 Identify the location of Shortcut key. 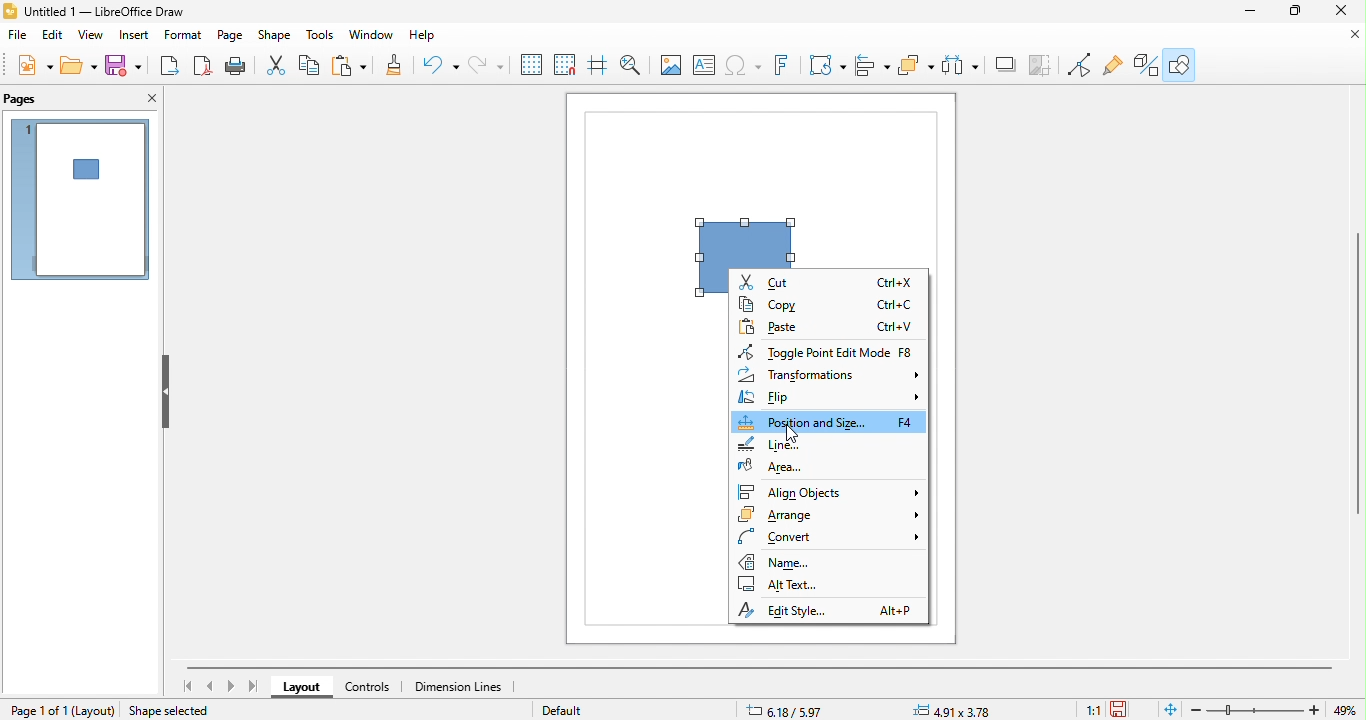
(907, 423).